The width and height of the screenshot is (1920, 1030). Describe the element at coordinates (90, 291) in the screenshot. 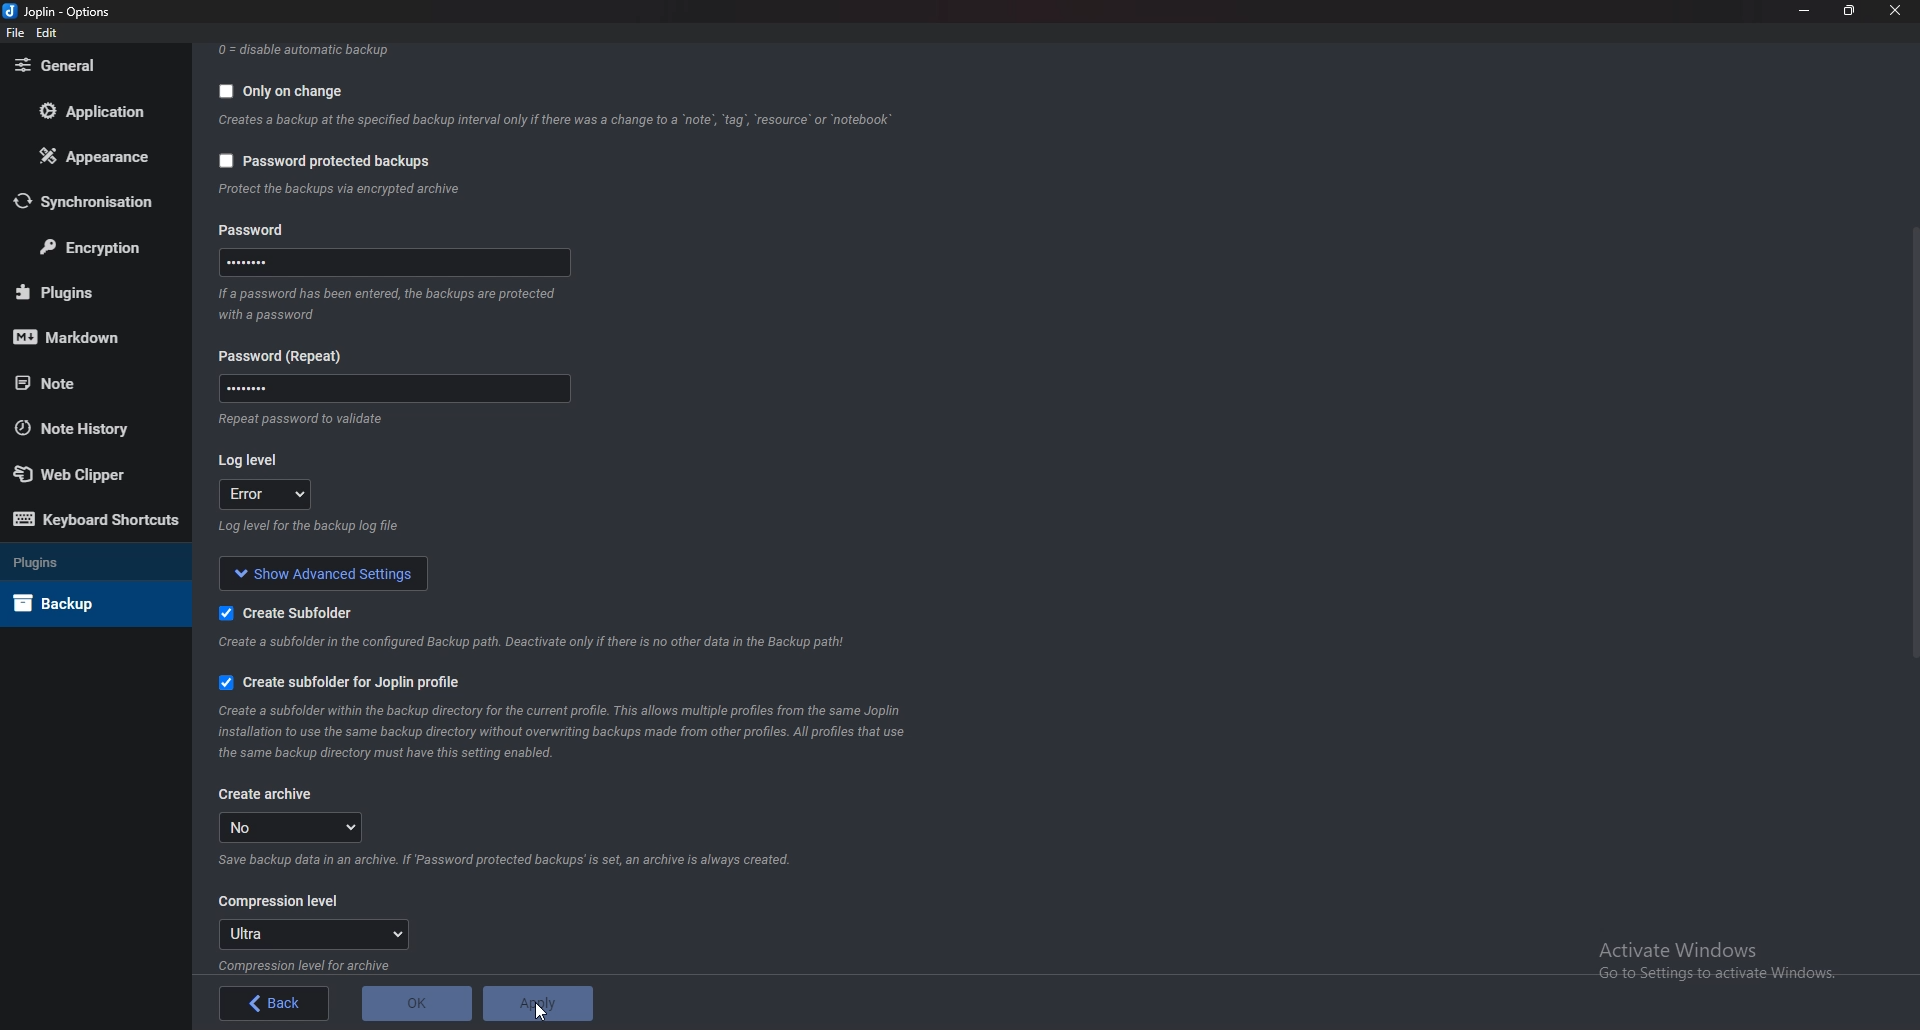

I see `Plugins` at that location.